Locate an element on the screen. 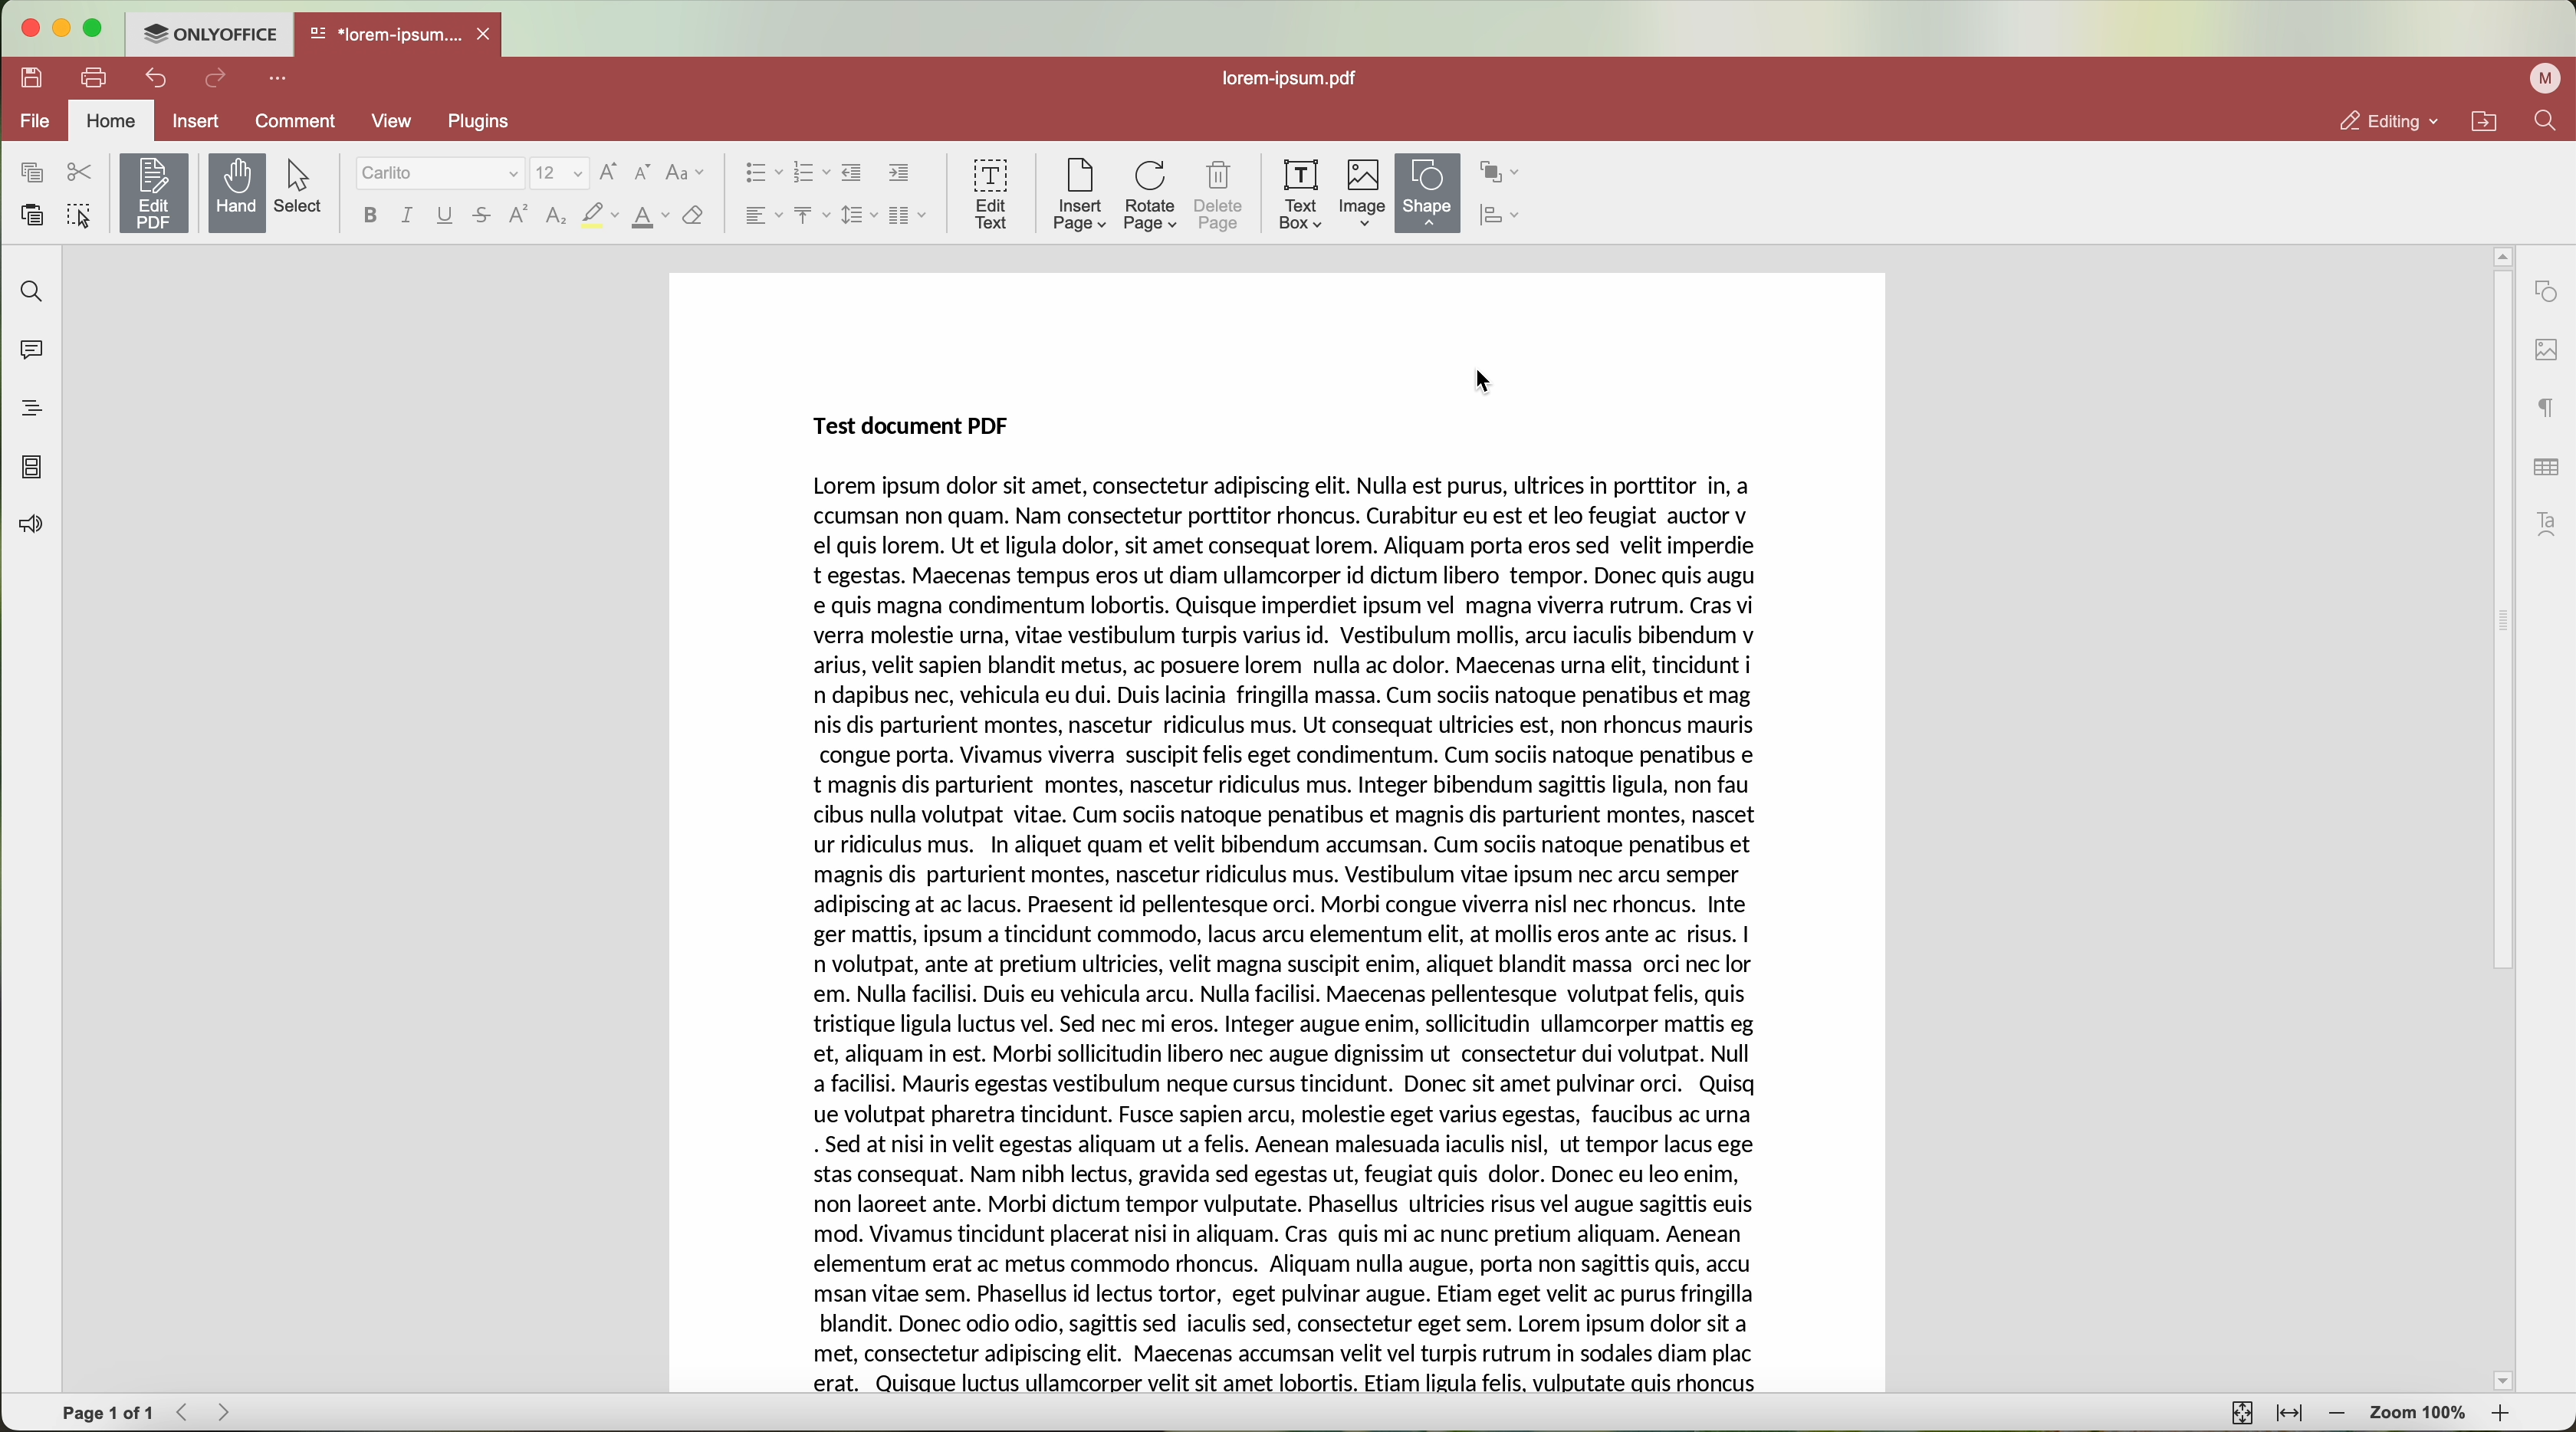 Image resolution: width=2576 pixels, height=1432 pixels. feedback and support is located at coordinates (32, 525).